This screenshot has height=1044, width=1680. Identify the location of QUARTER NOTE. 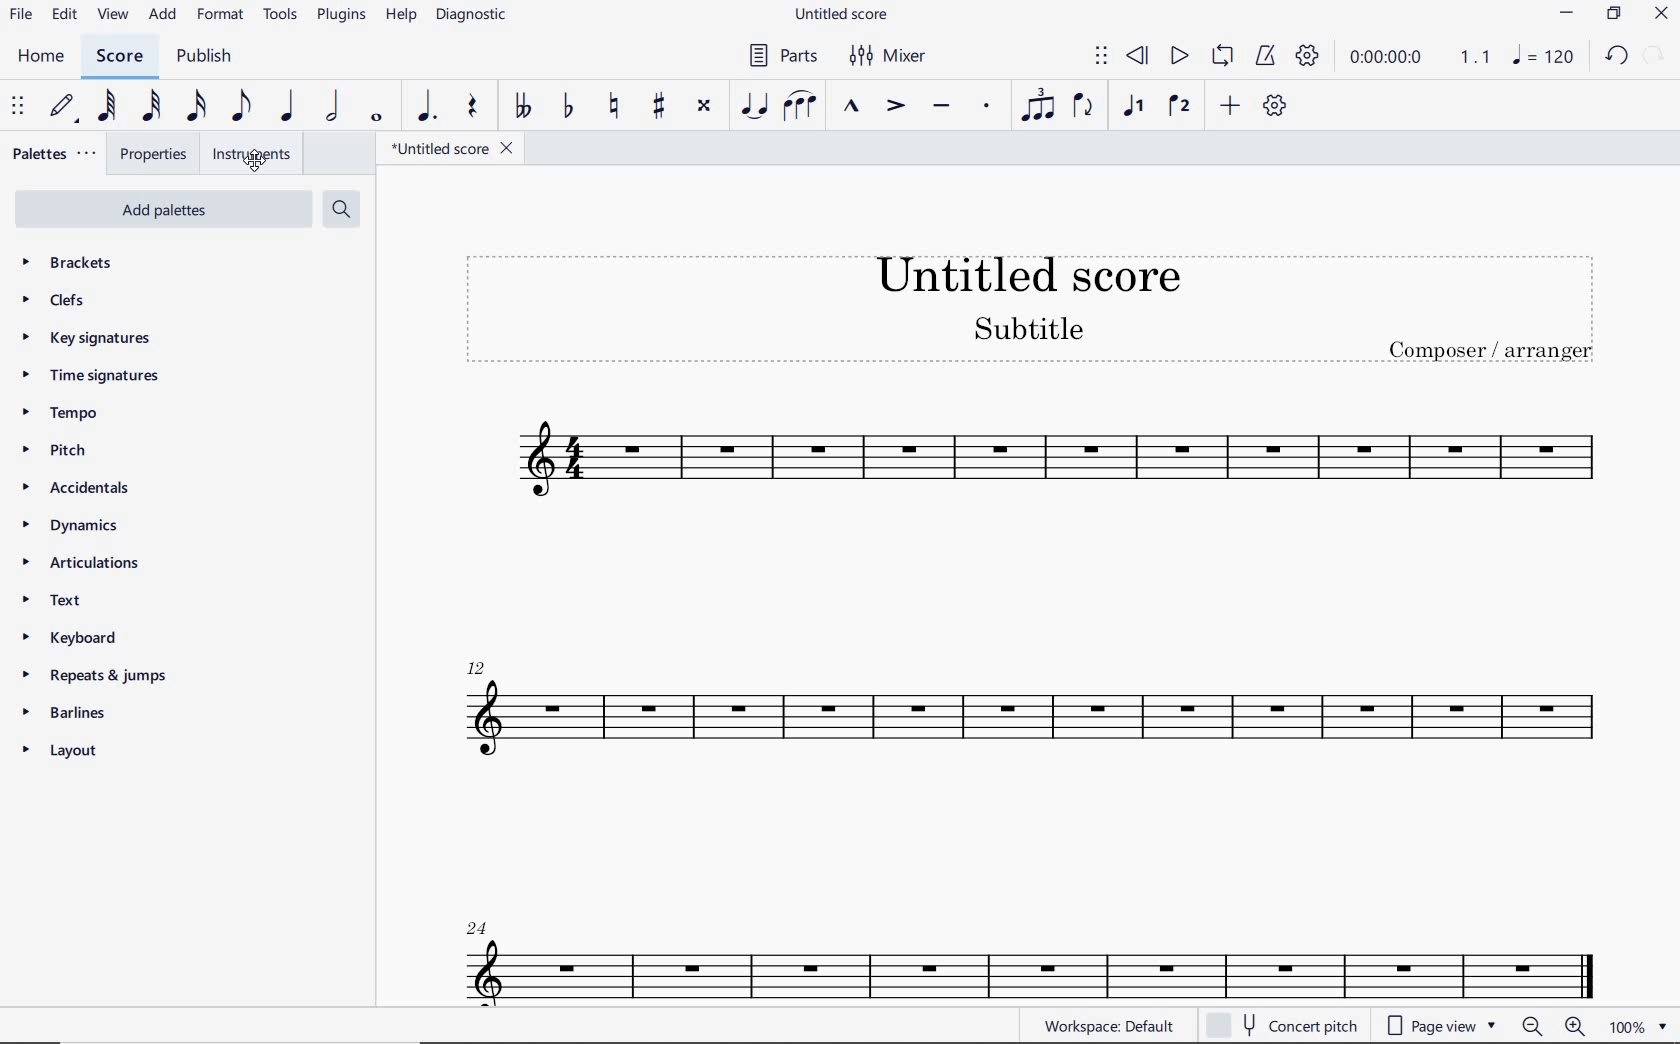
(288, 107).